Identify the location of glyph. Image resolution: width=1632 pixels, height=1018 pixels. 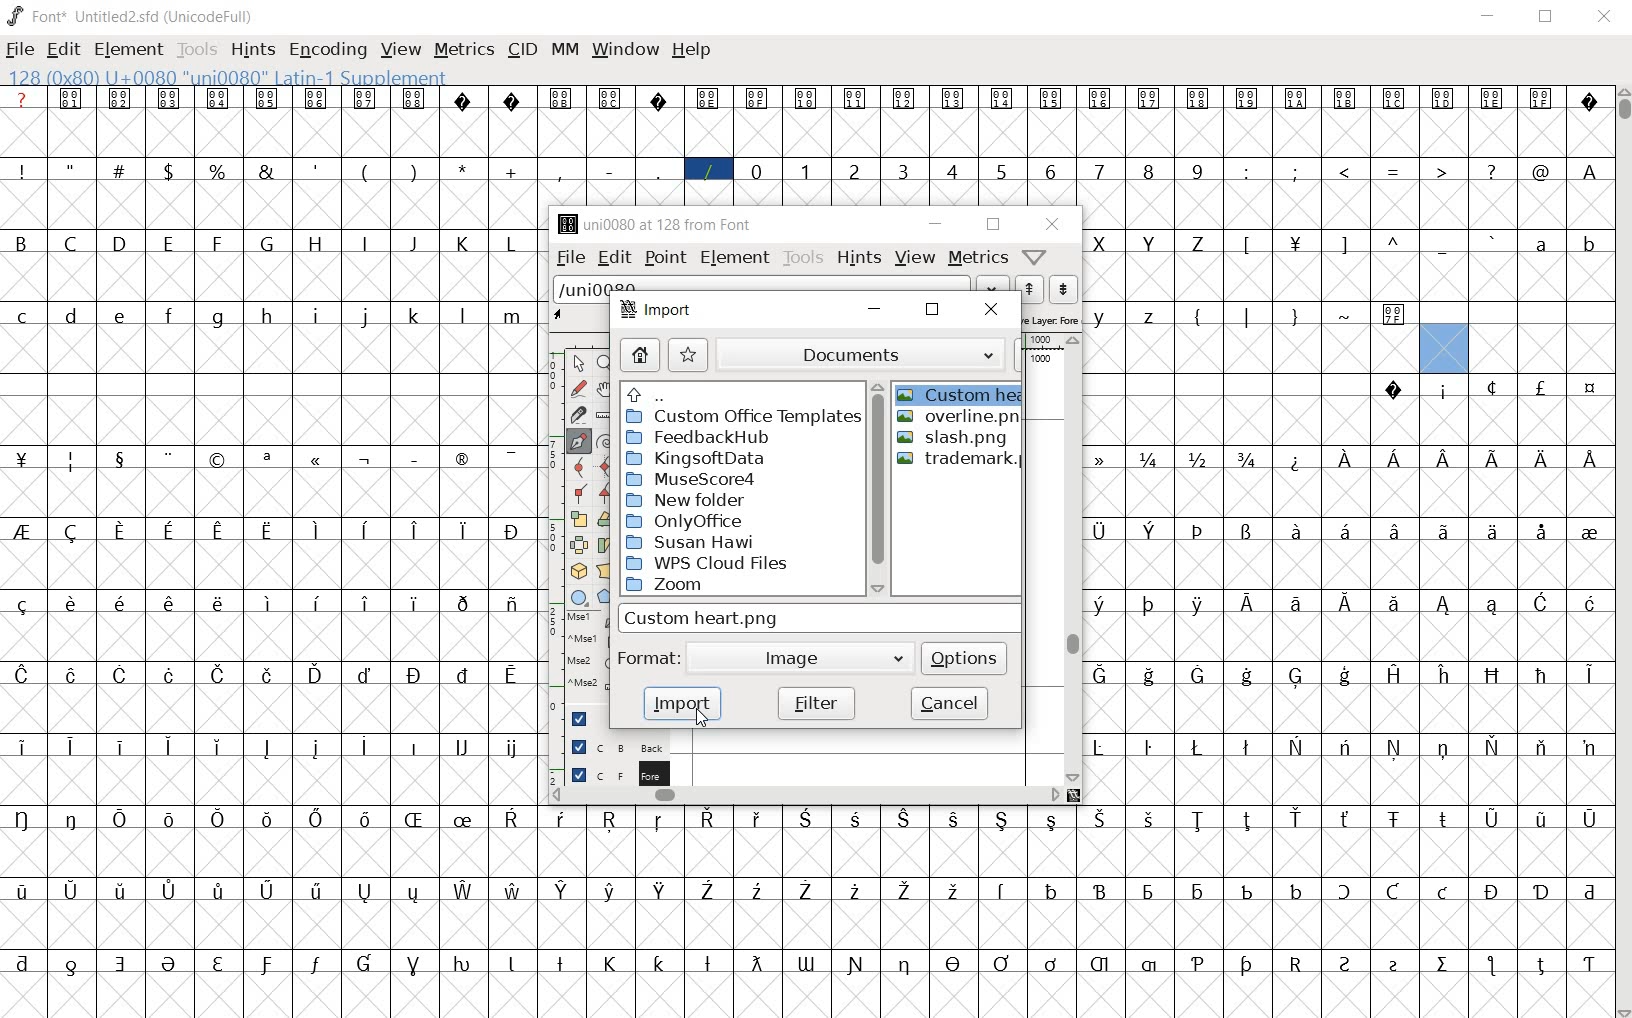
(1589, 749).